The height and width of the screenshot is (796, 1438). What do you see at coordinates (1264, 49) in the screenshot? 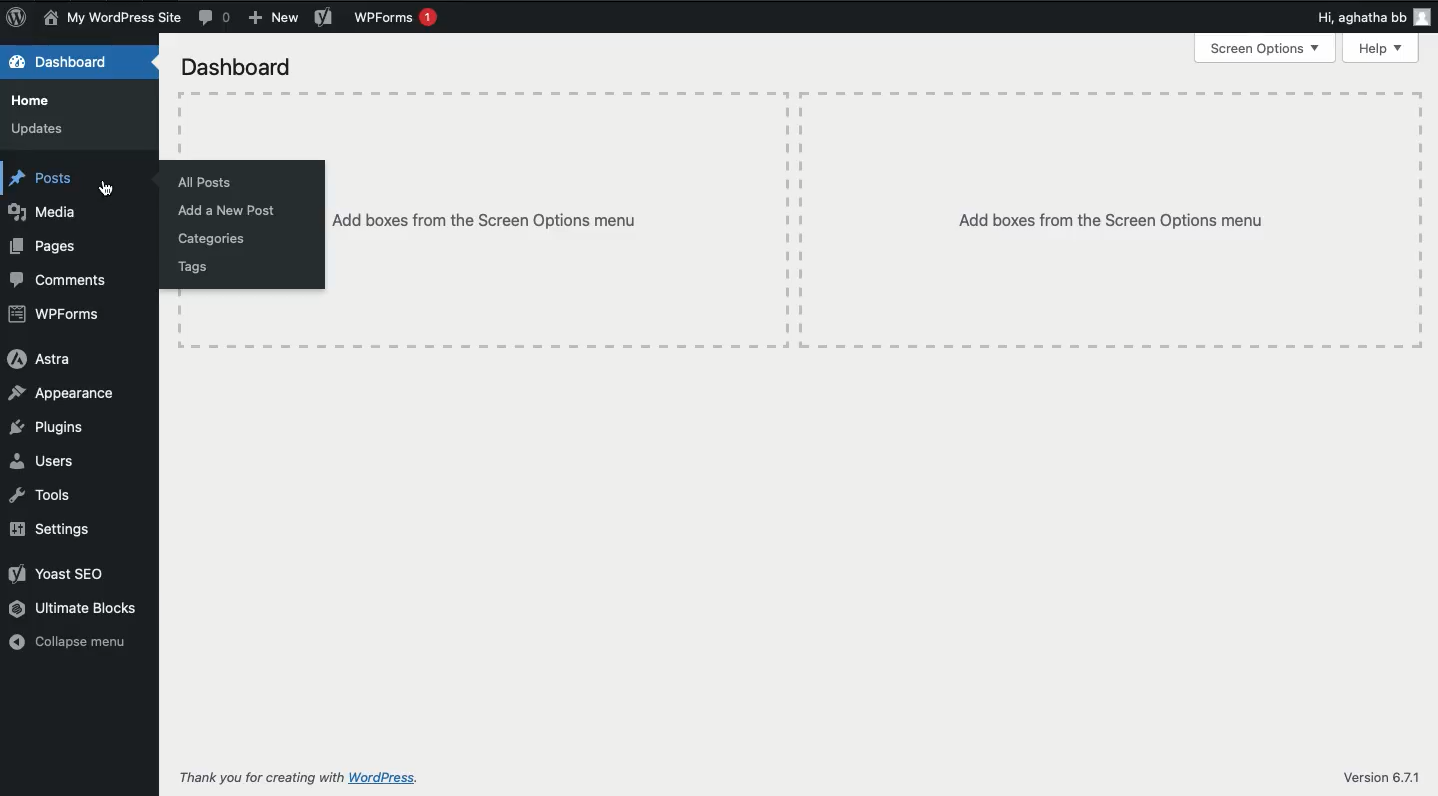
I see `Screen options` at bounding box center [1264, 49].